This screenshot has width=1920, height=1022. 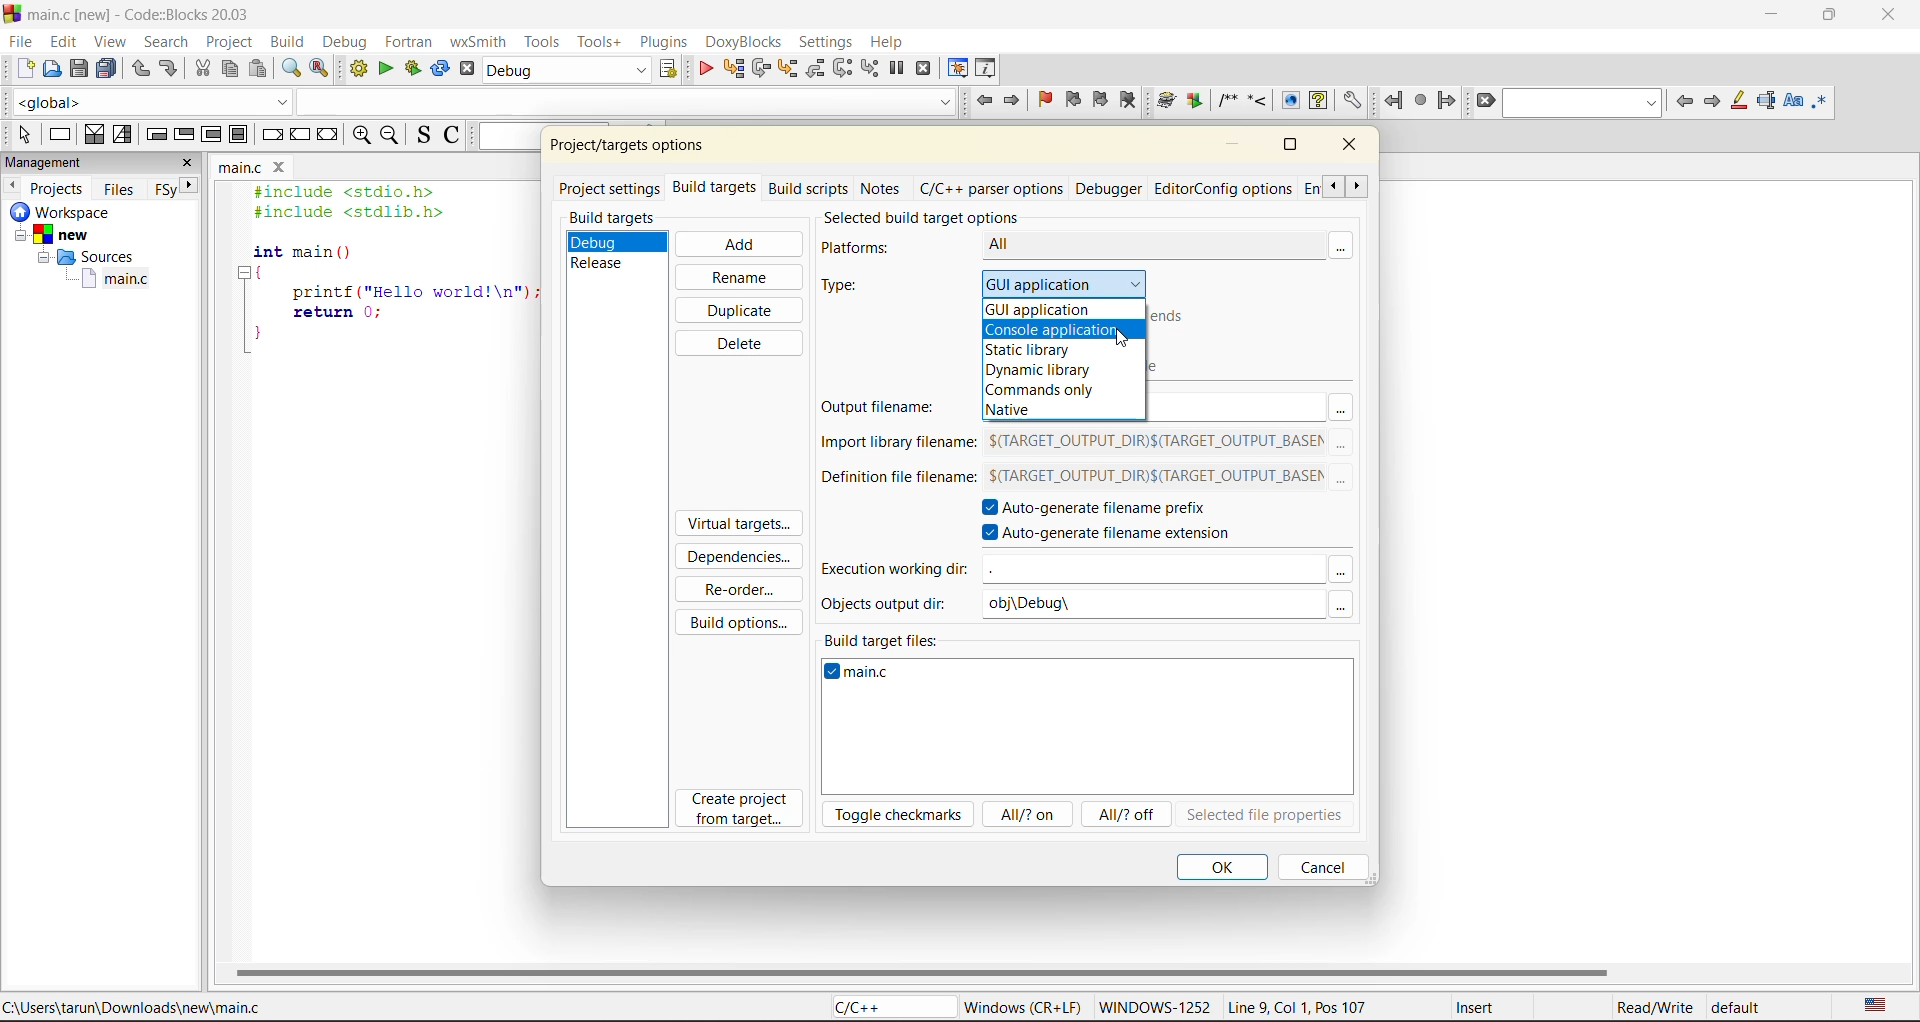 I want to click on clear bookmark, so click(x=1128, y=99).